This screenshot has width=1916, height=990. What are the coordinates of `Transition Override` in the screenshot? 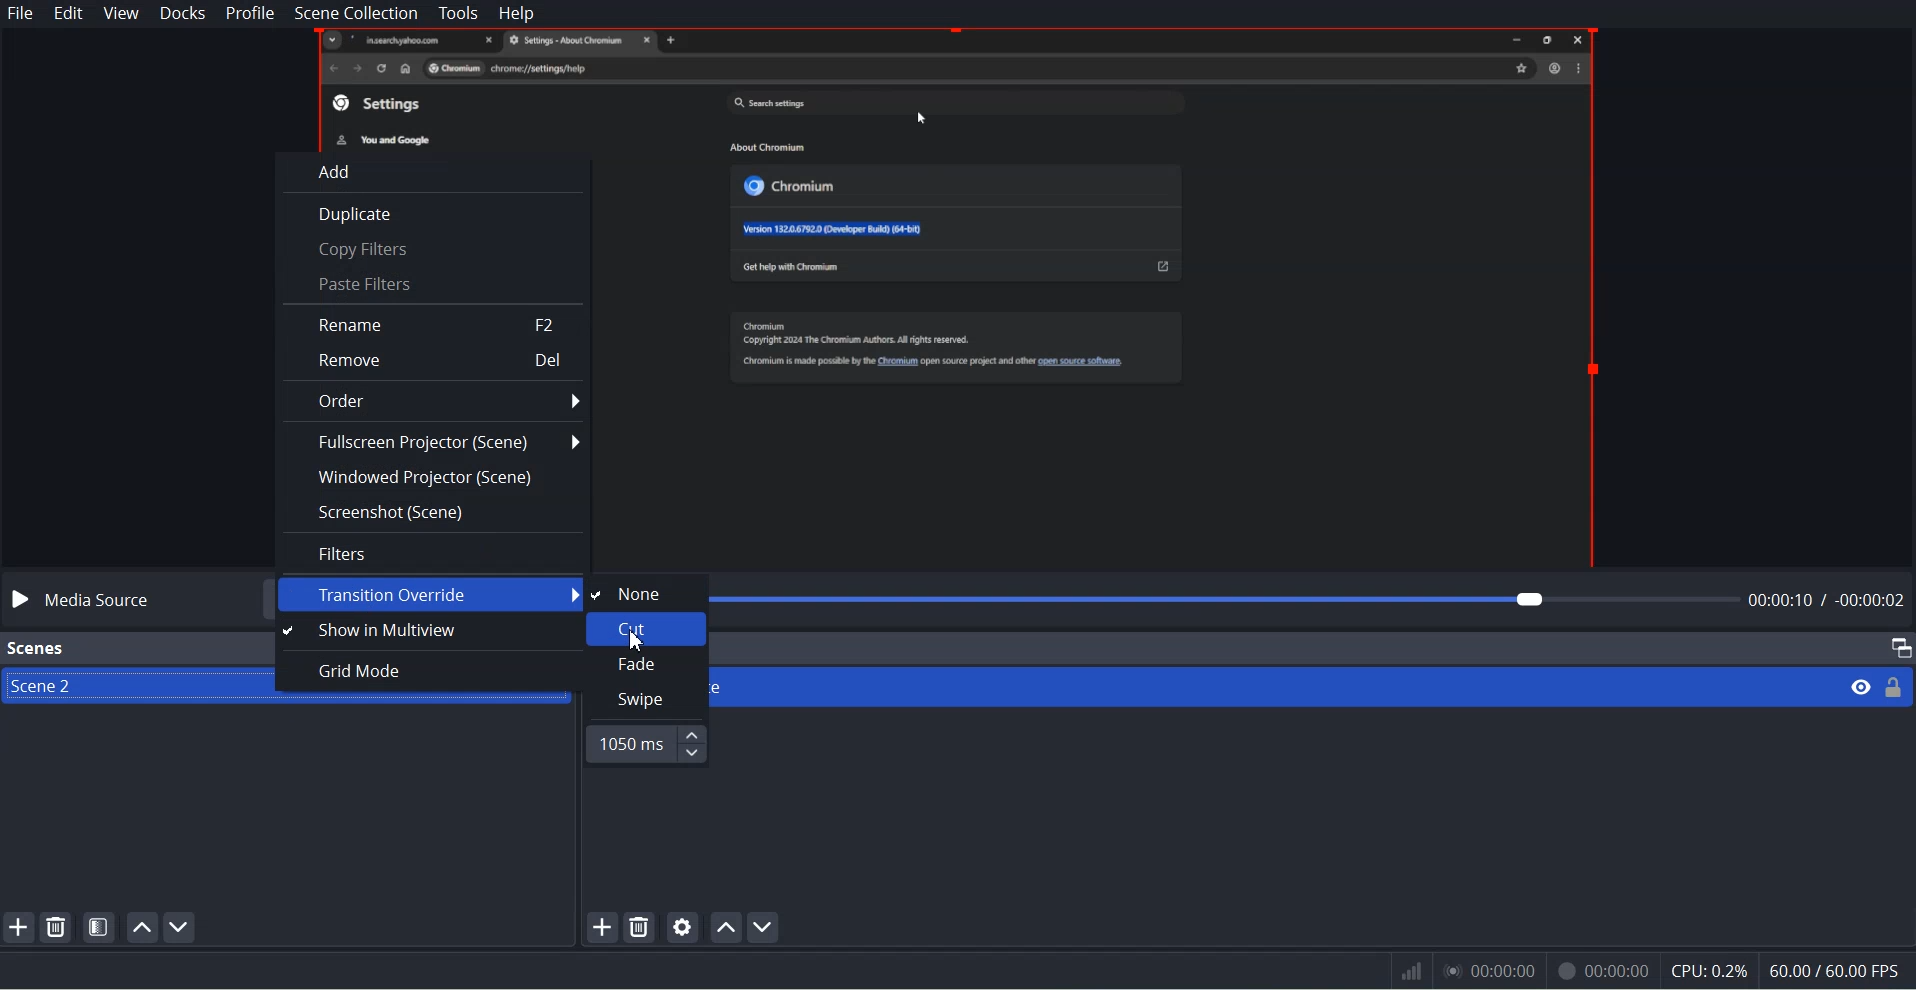 It's located at (428, 593).